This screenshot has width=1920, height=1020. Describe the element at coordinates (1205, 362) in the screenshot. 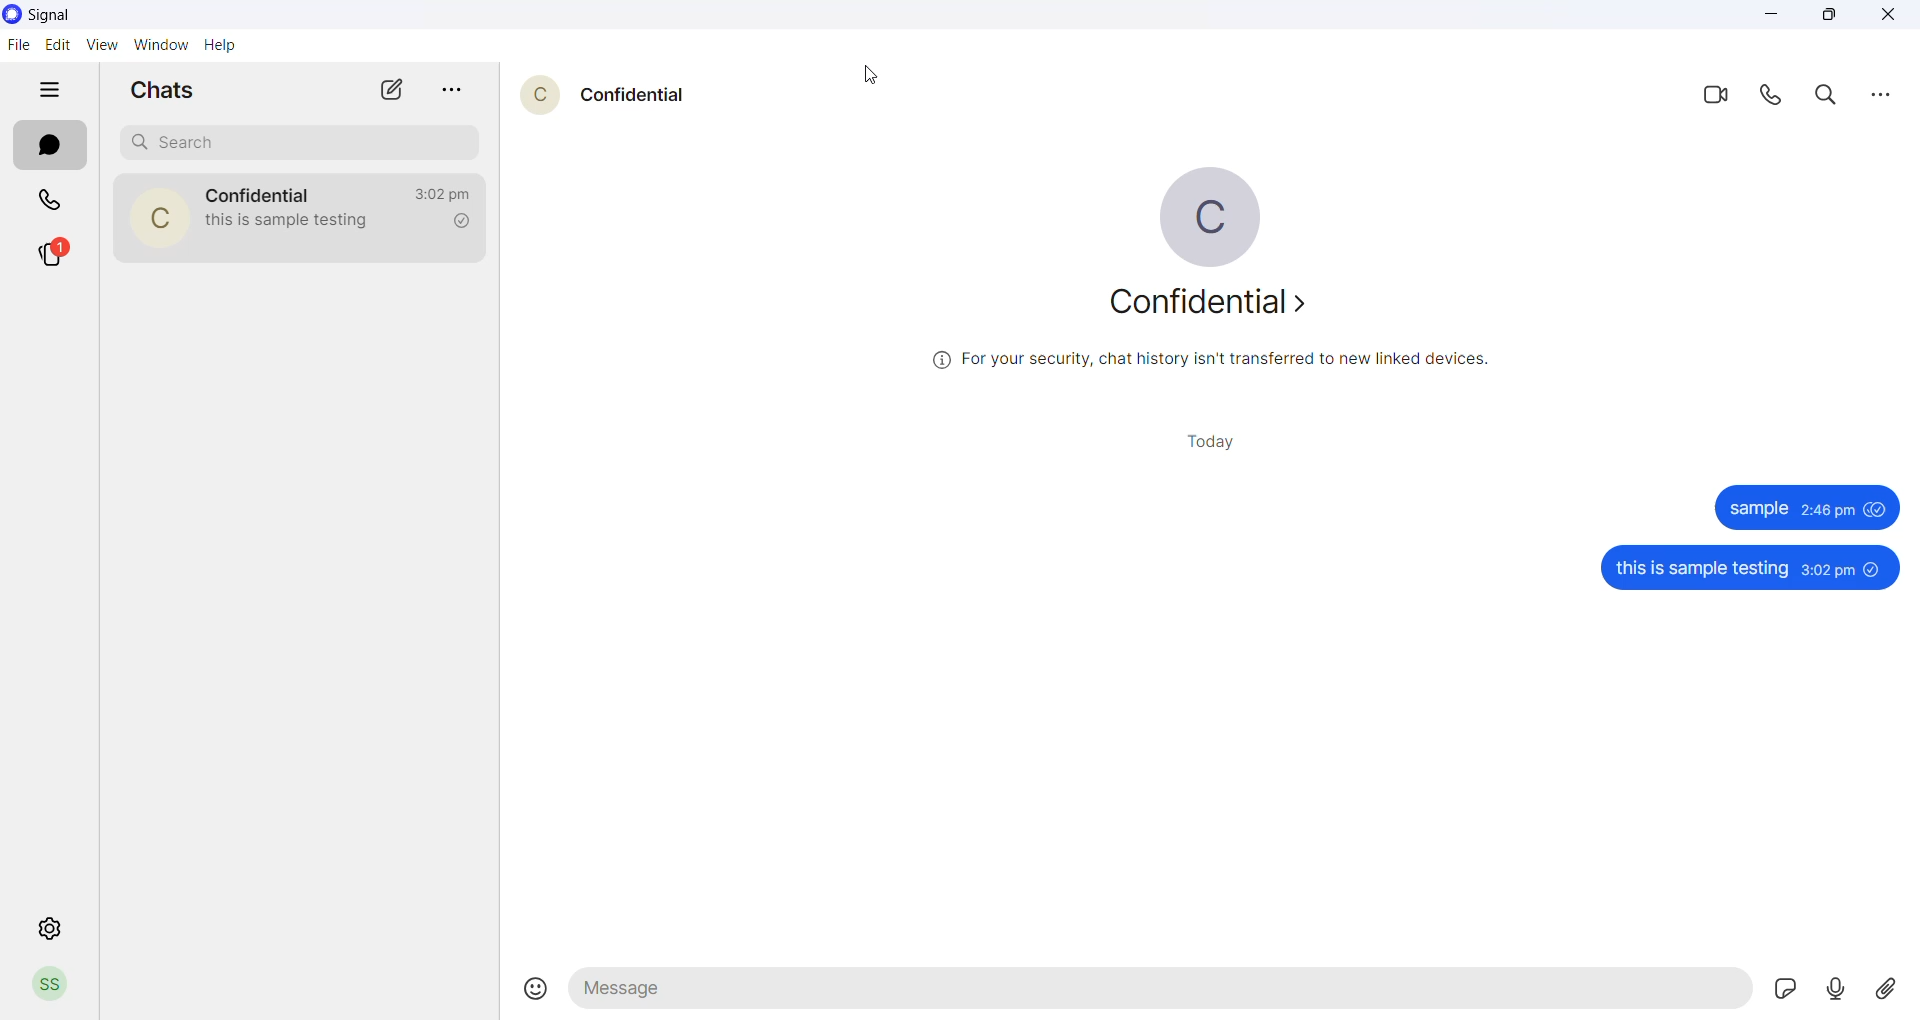

I see `security information` at that location.